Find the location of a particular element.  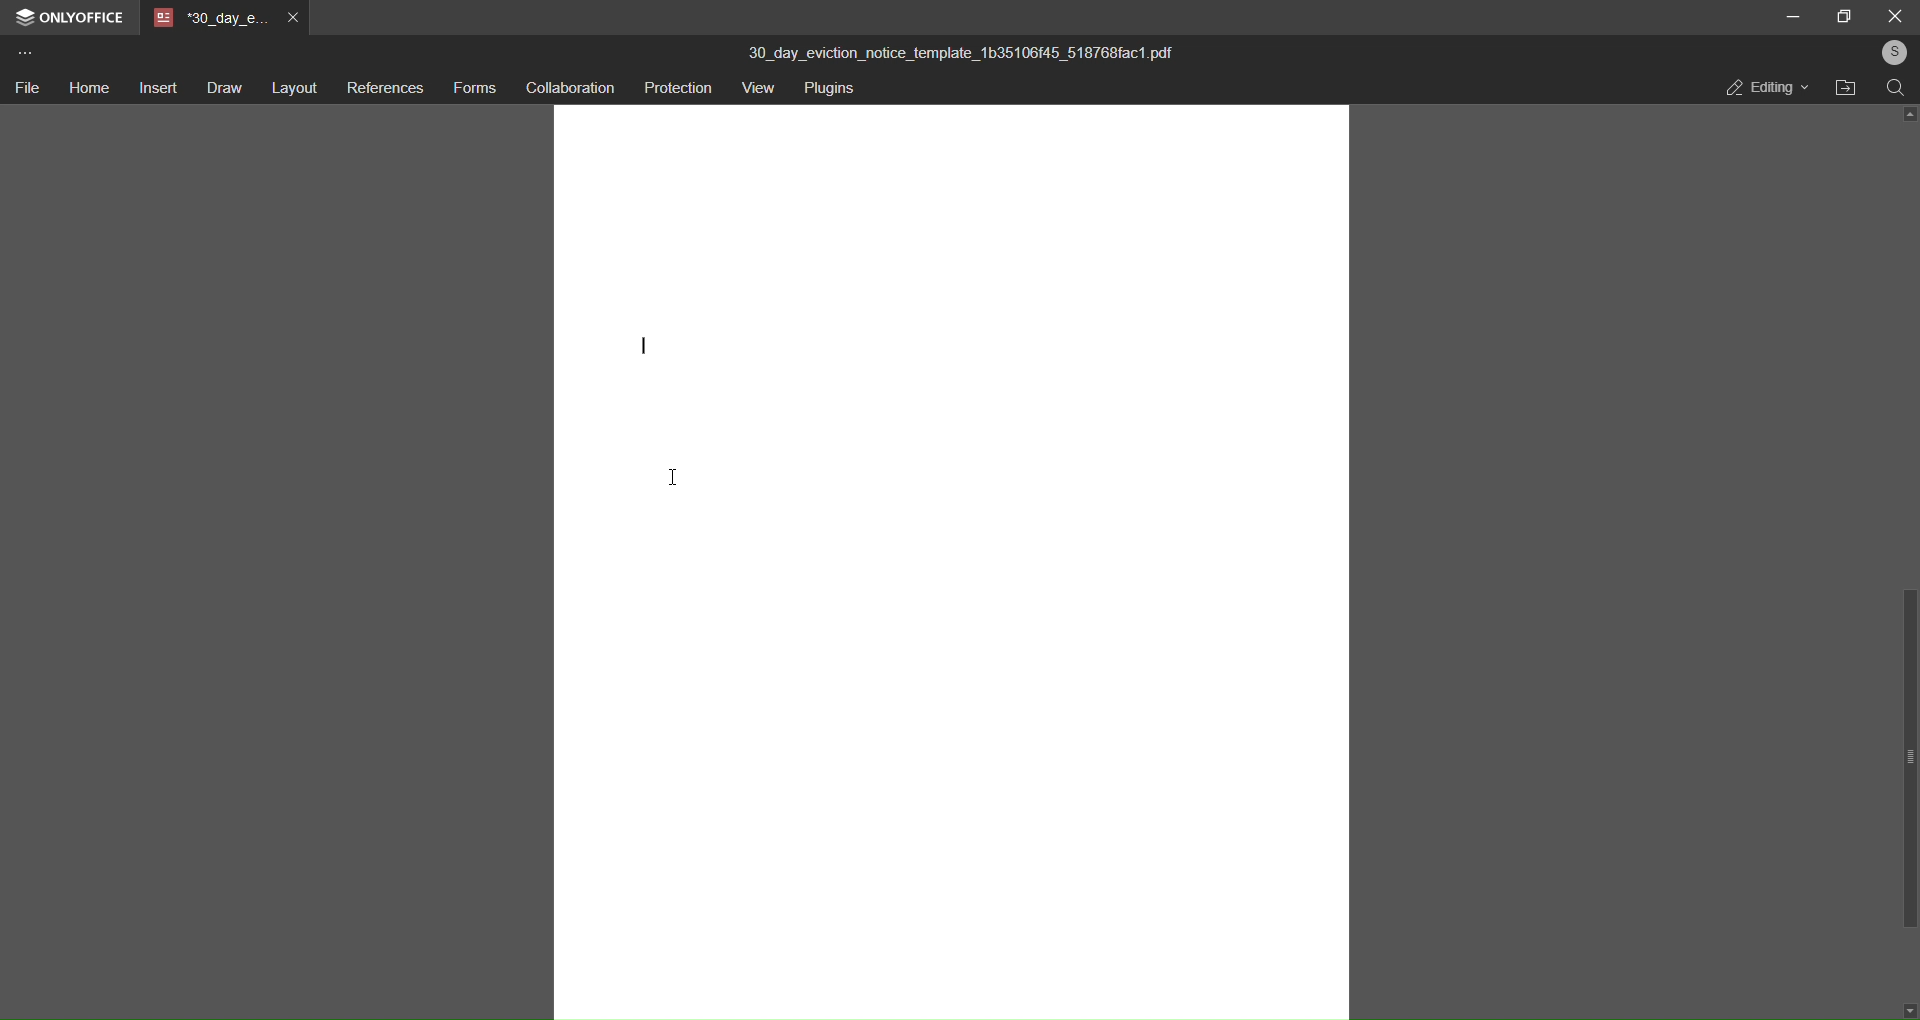

down is located at coordinates (1908, 1008).